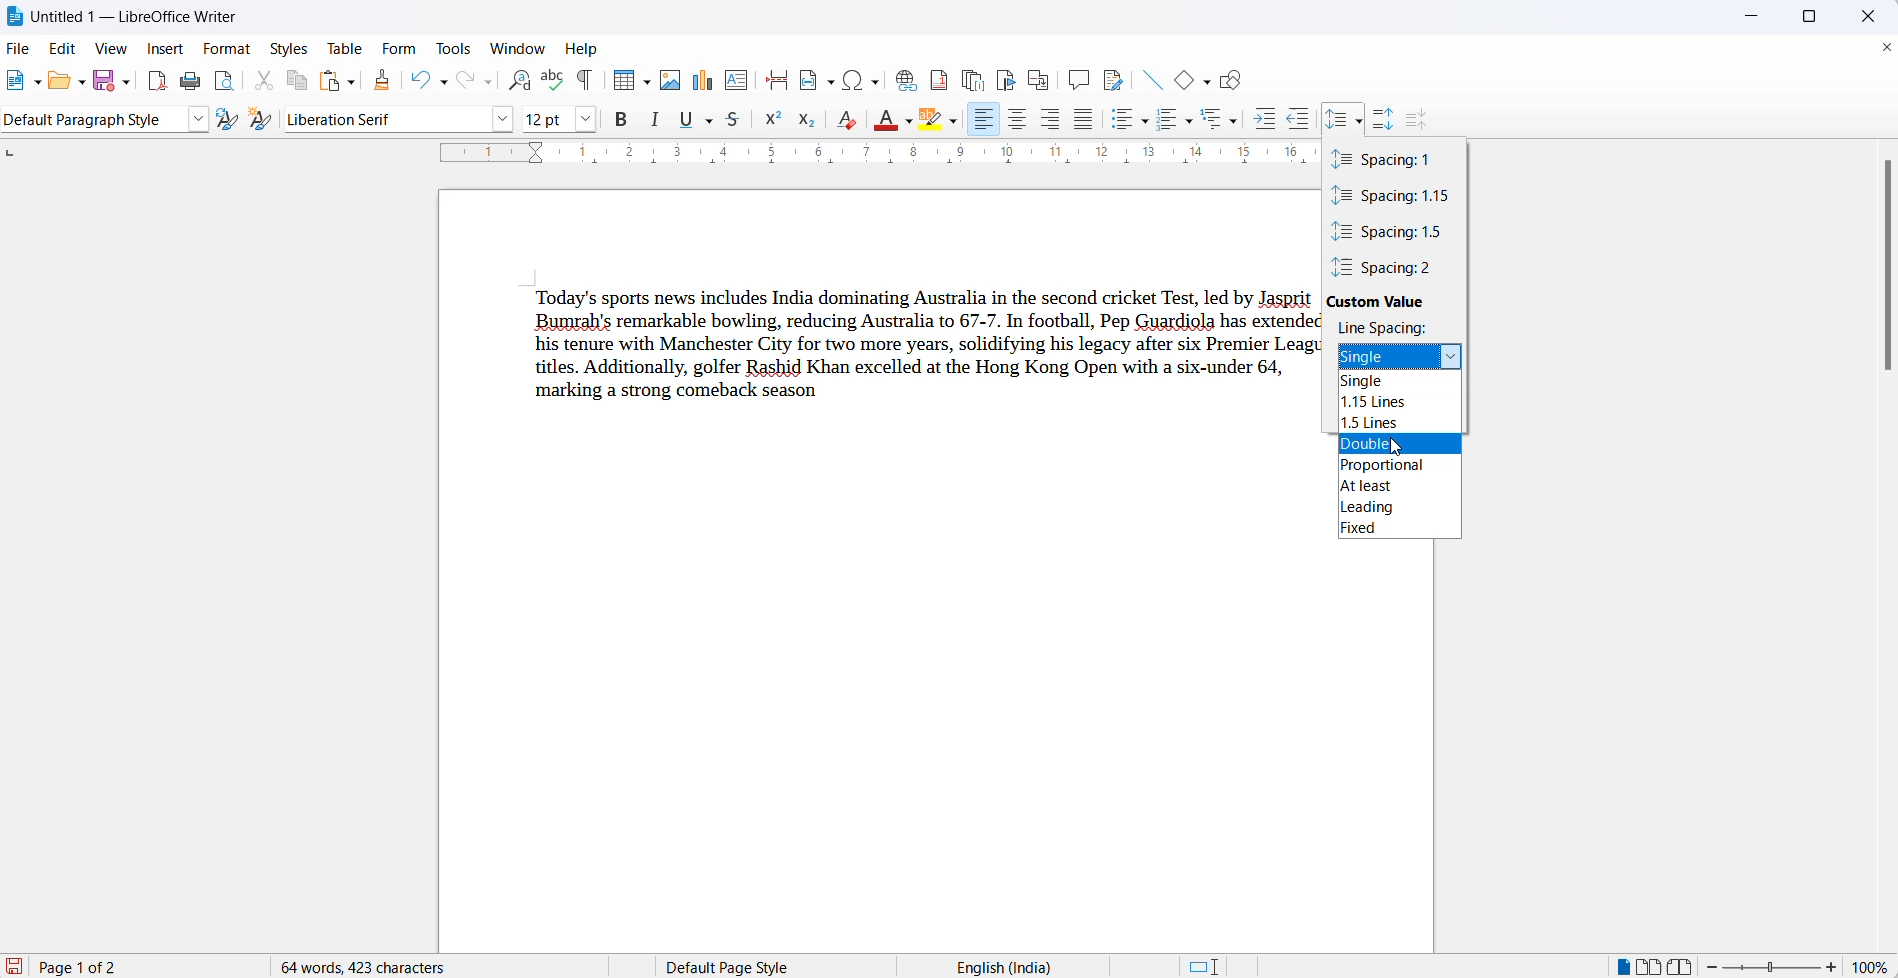 Image resolution: width=1898 pixels, height=978 pixels. I want to click on view, so click(117, 48).